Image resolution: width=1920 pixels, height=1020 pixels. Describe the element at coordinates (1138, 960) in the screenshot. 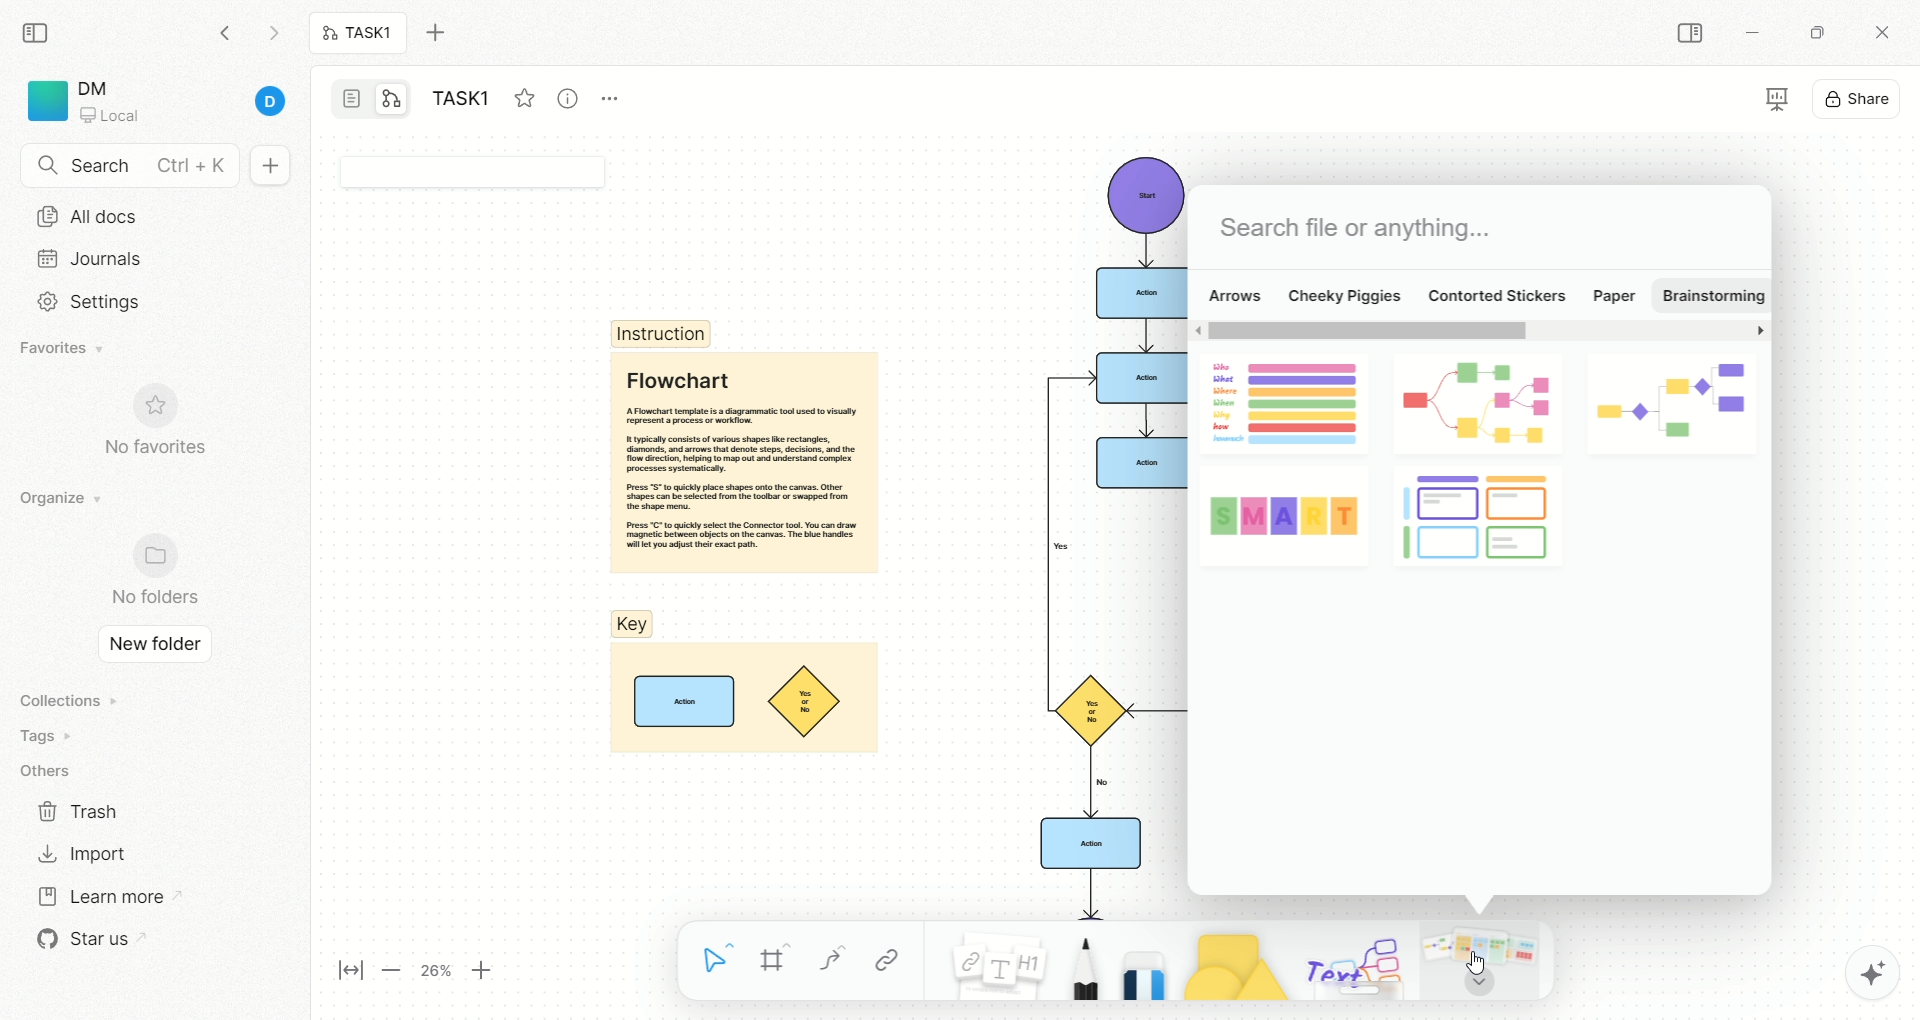

I see `eraser` at that location.